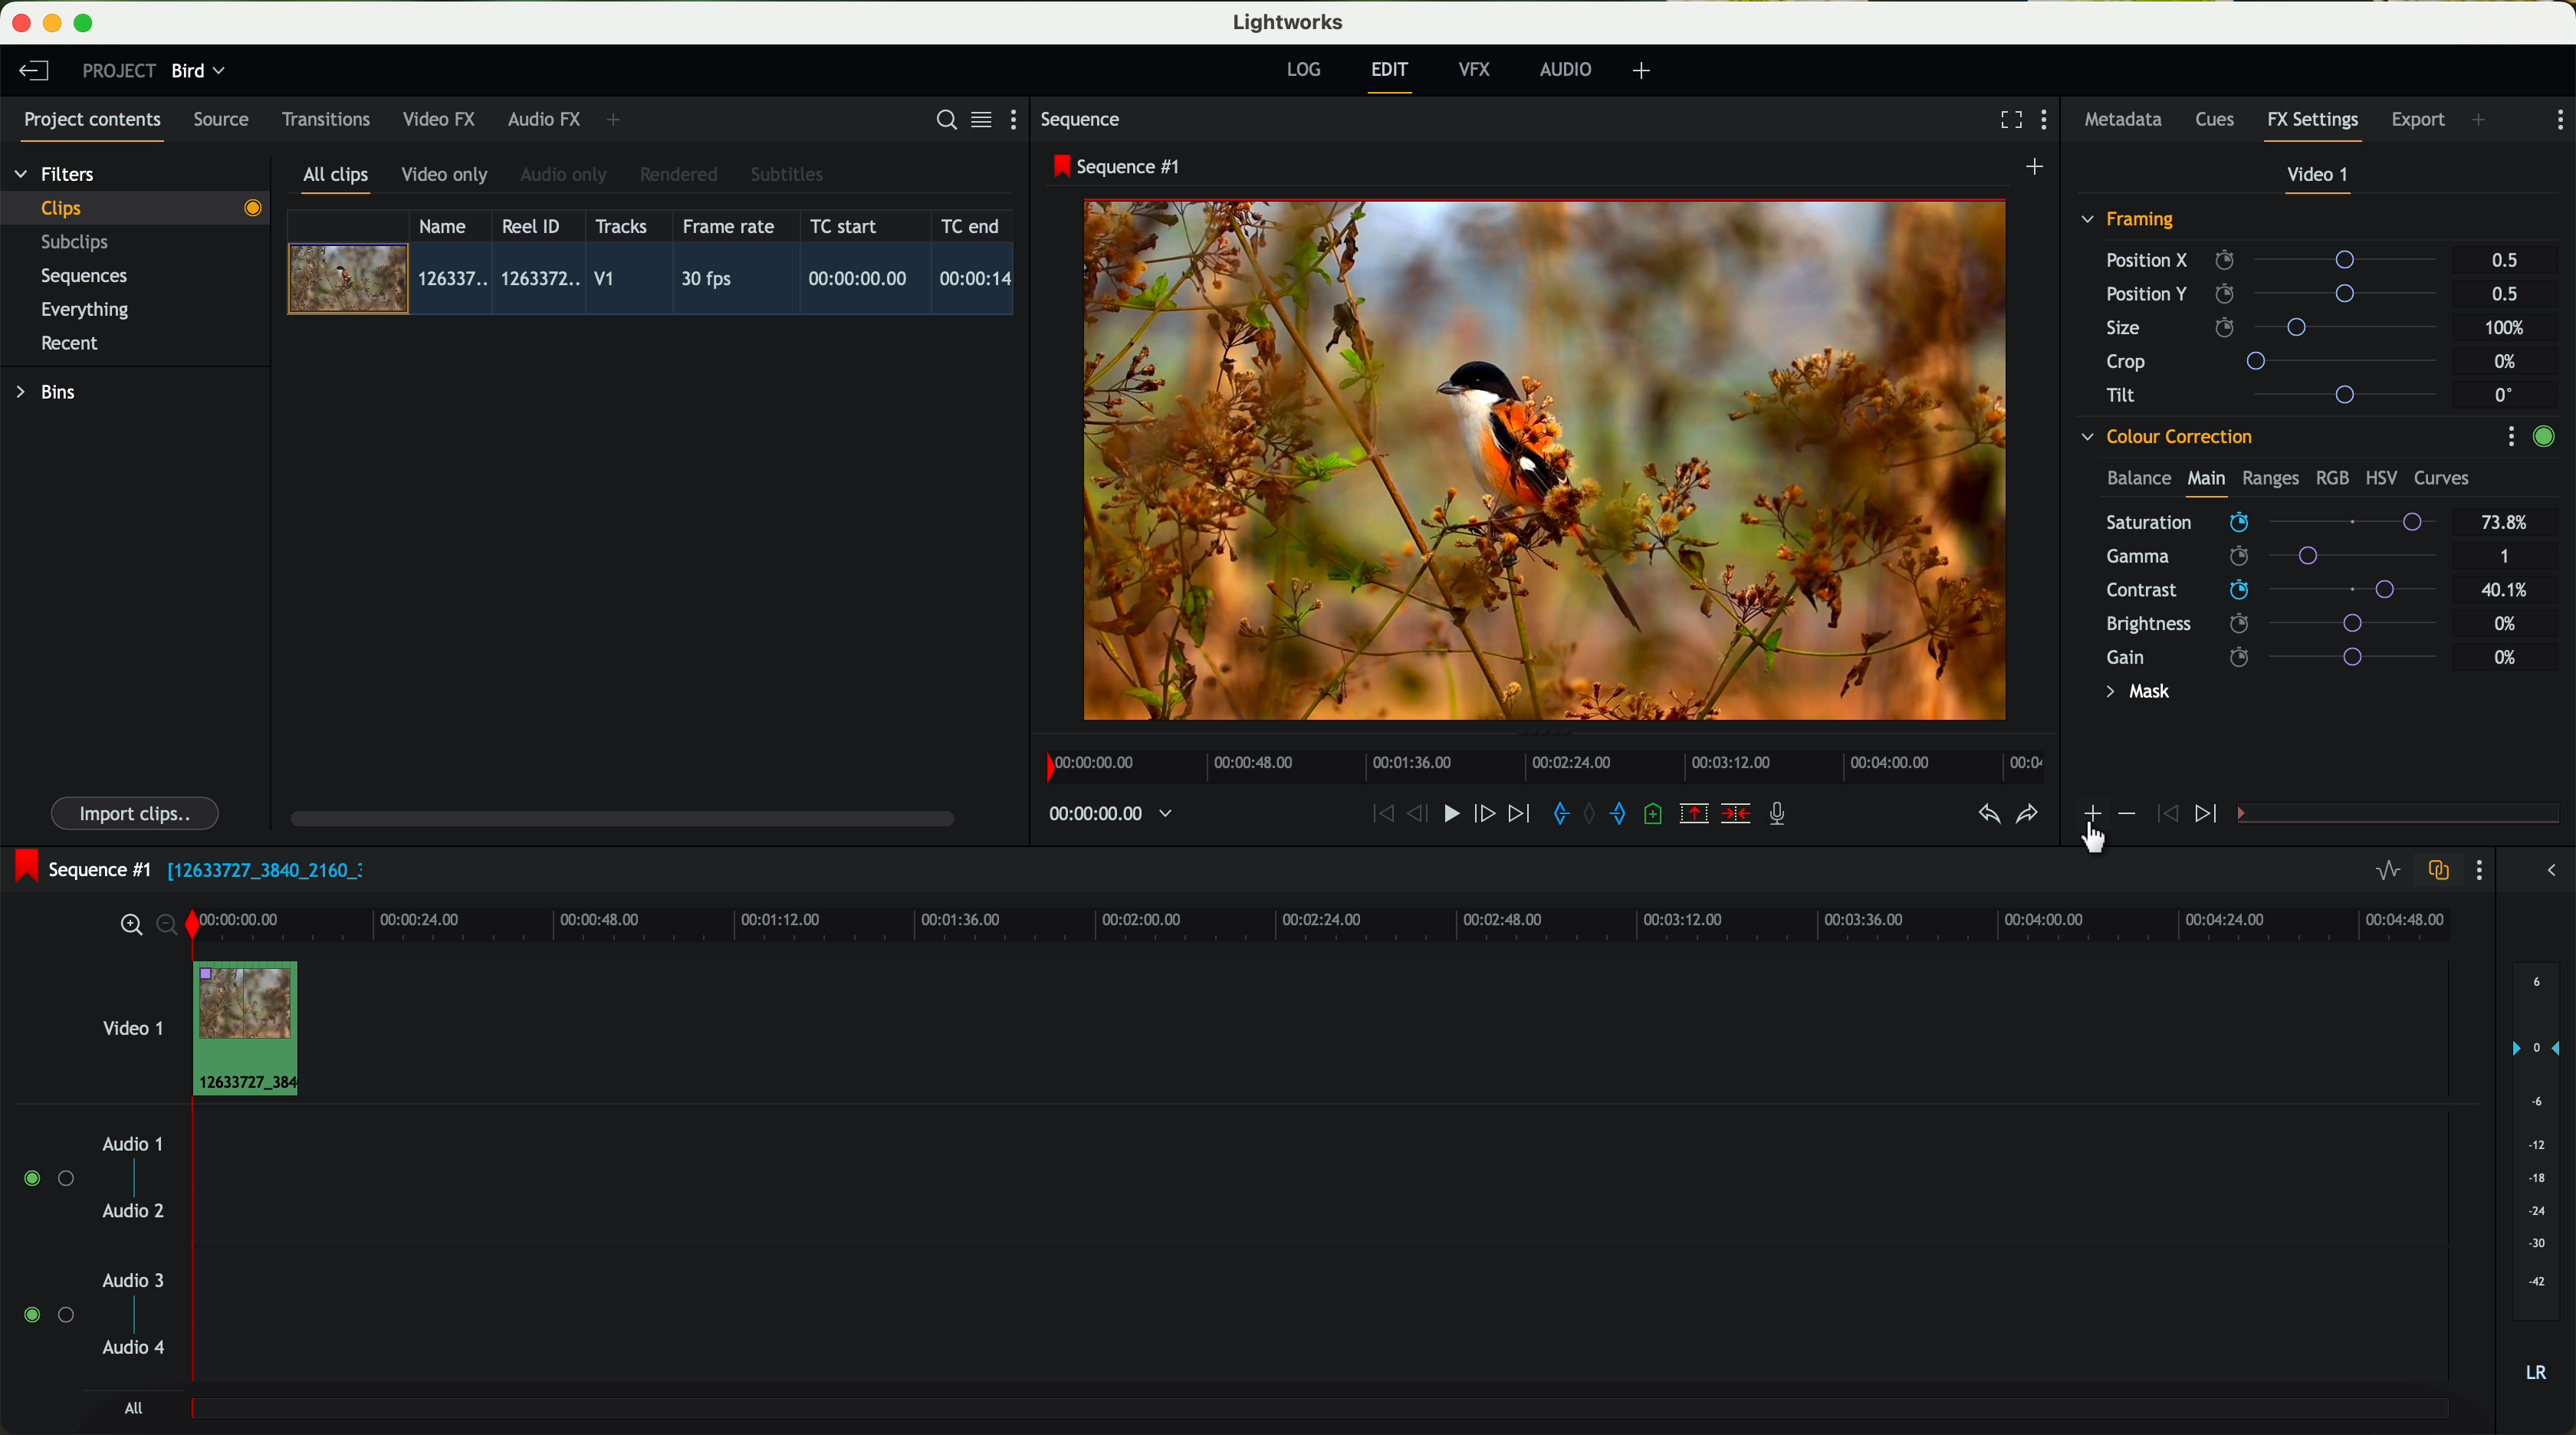 This screenshot has width=2576, height=1435. I want to click on delete/cut, so click(1736, 814).